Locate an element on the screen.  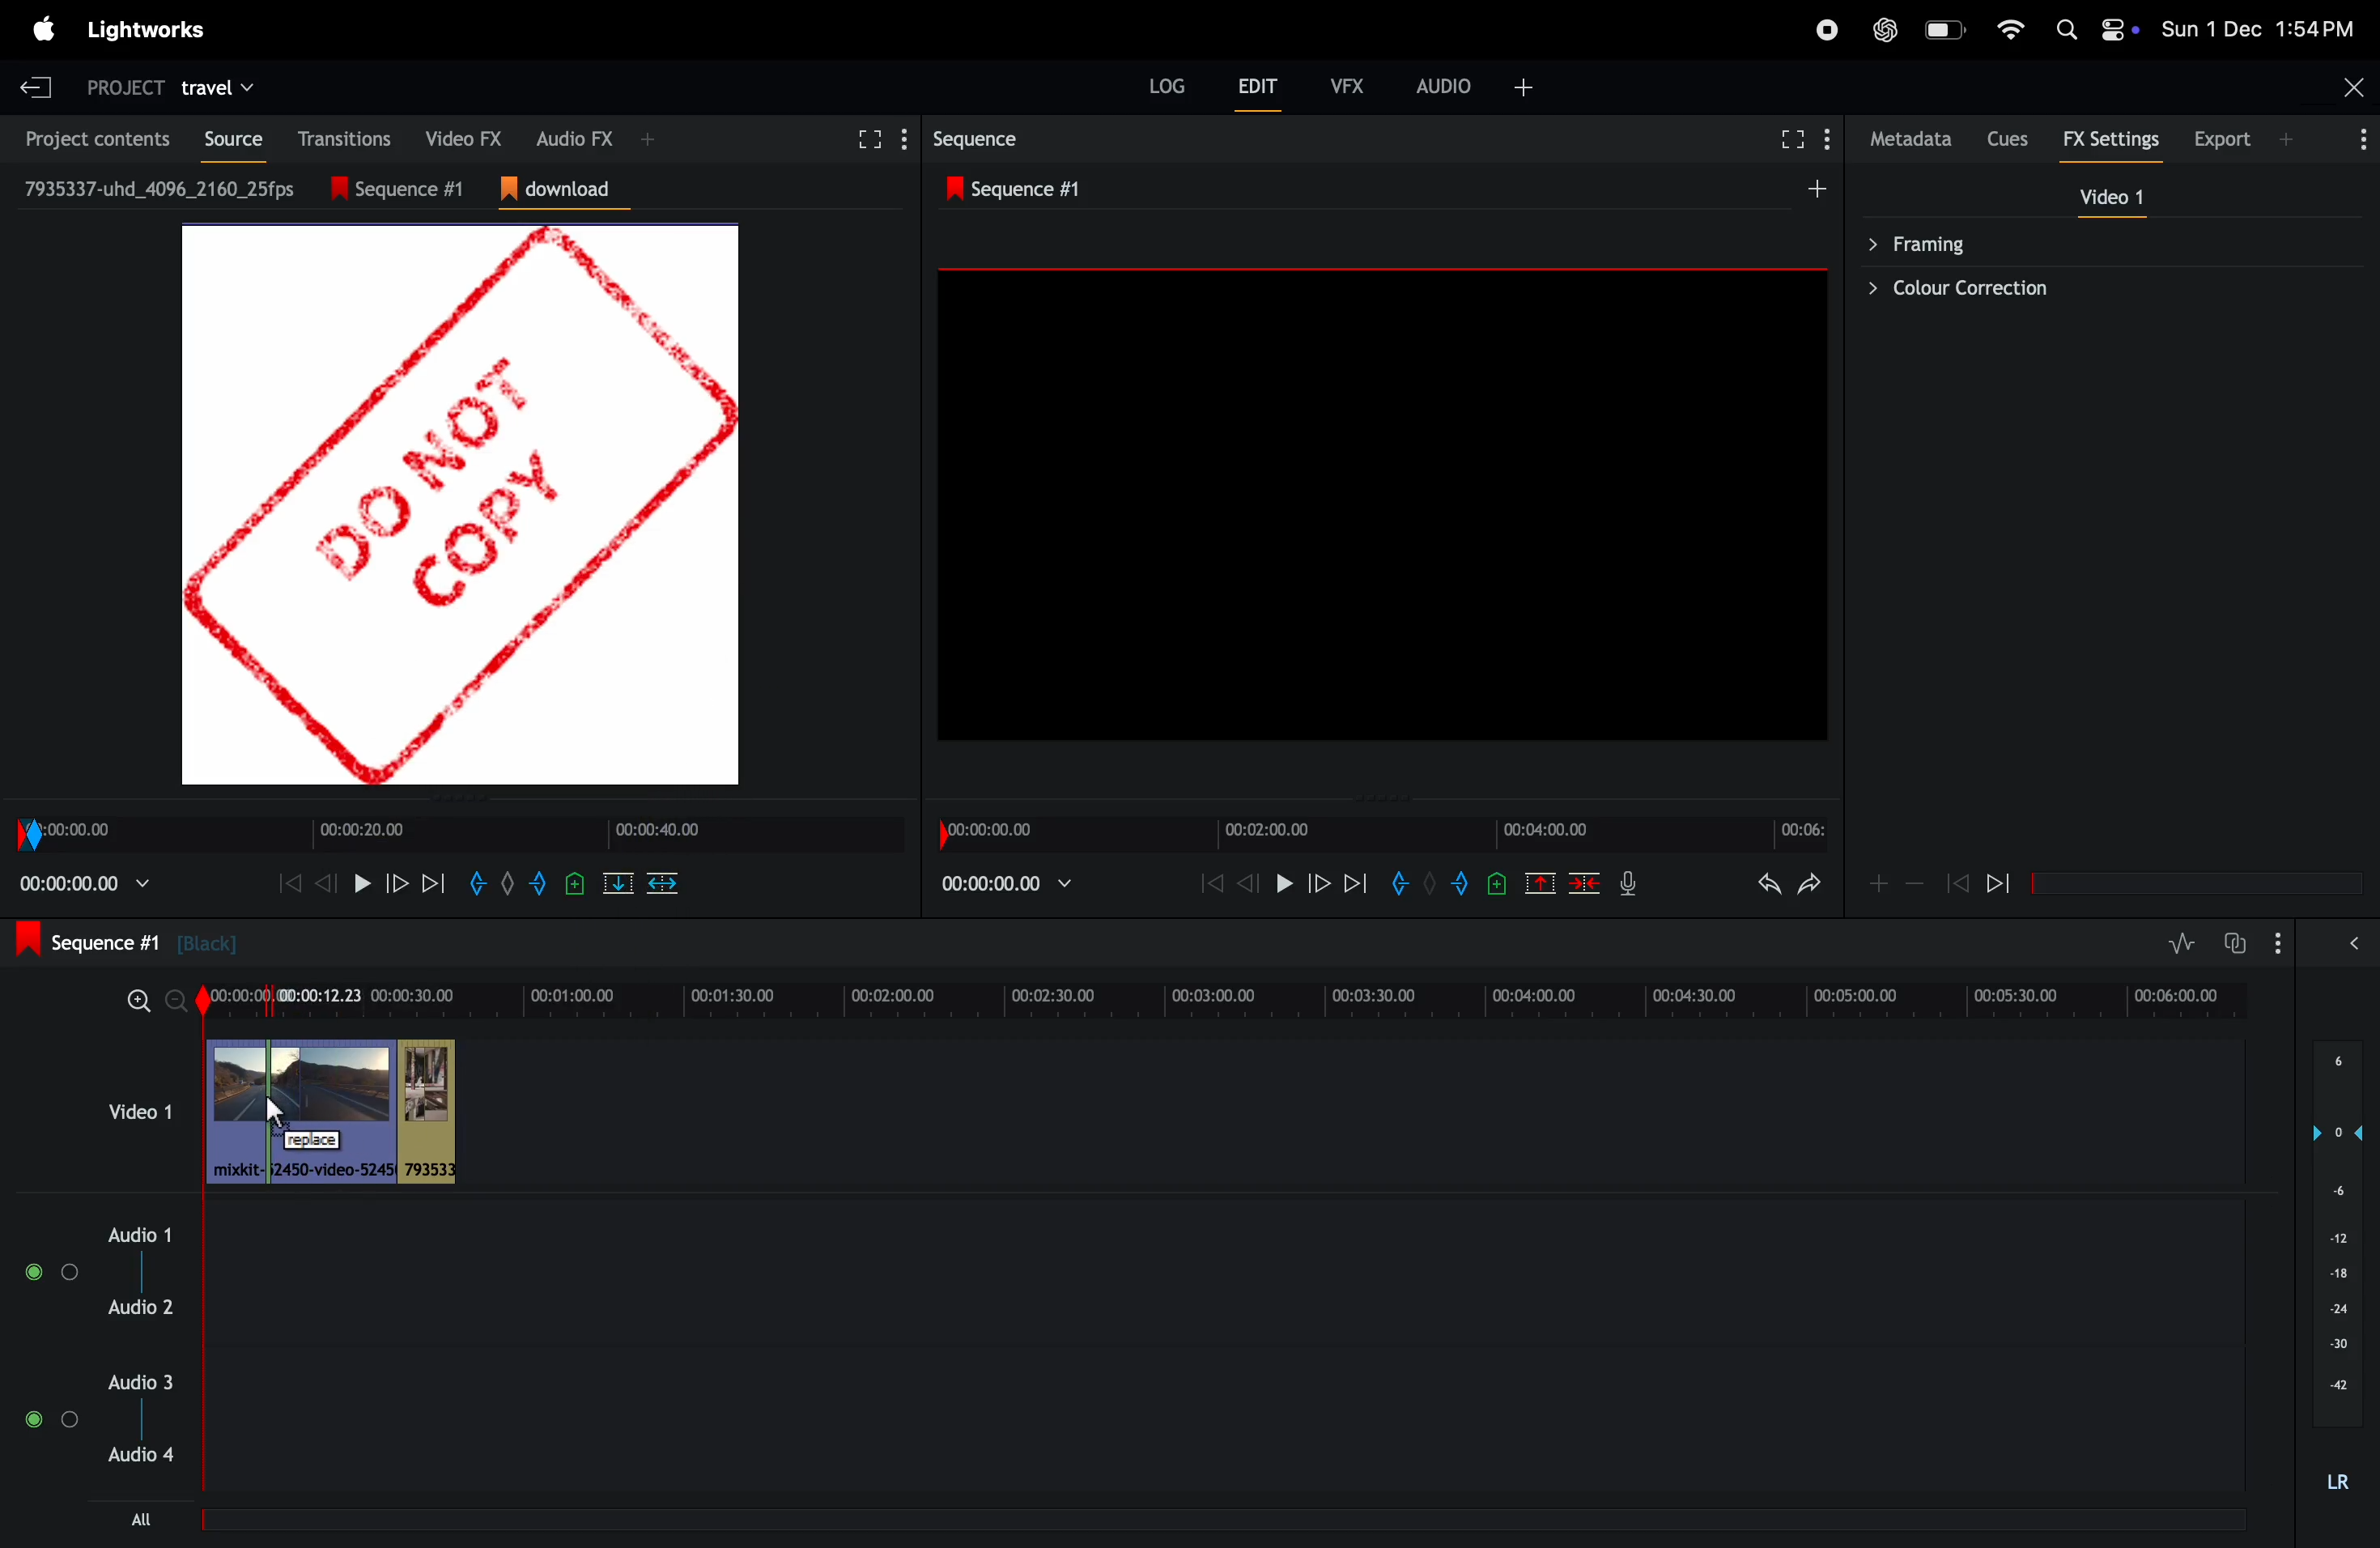
meta data is located at coordinates (1912, 139).